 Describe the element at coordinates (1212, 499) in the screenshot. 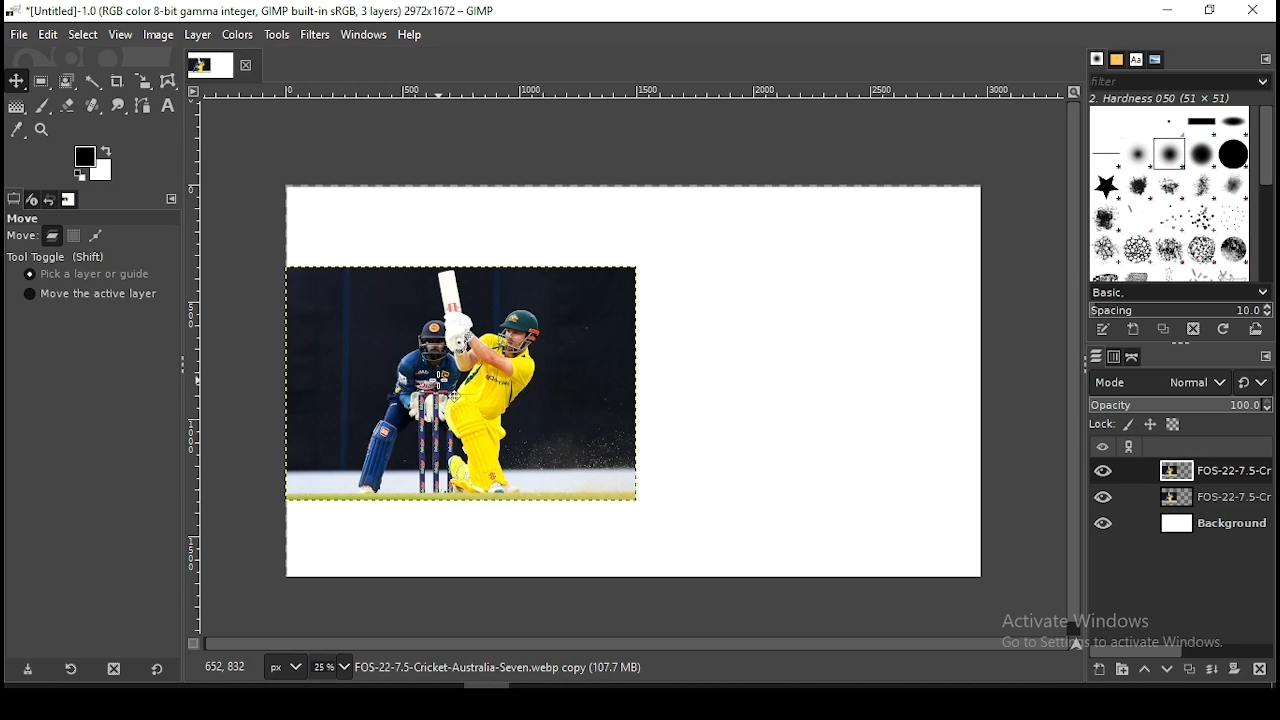

I see `layer ` at that location.